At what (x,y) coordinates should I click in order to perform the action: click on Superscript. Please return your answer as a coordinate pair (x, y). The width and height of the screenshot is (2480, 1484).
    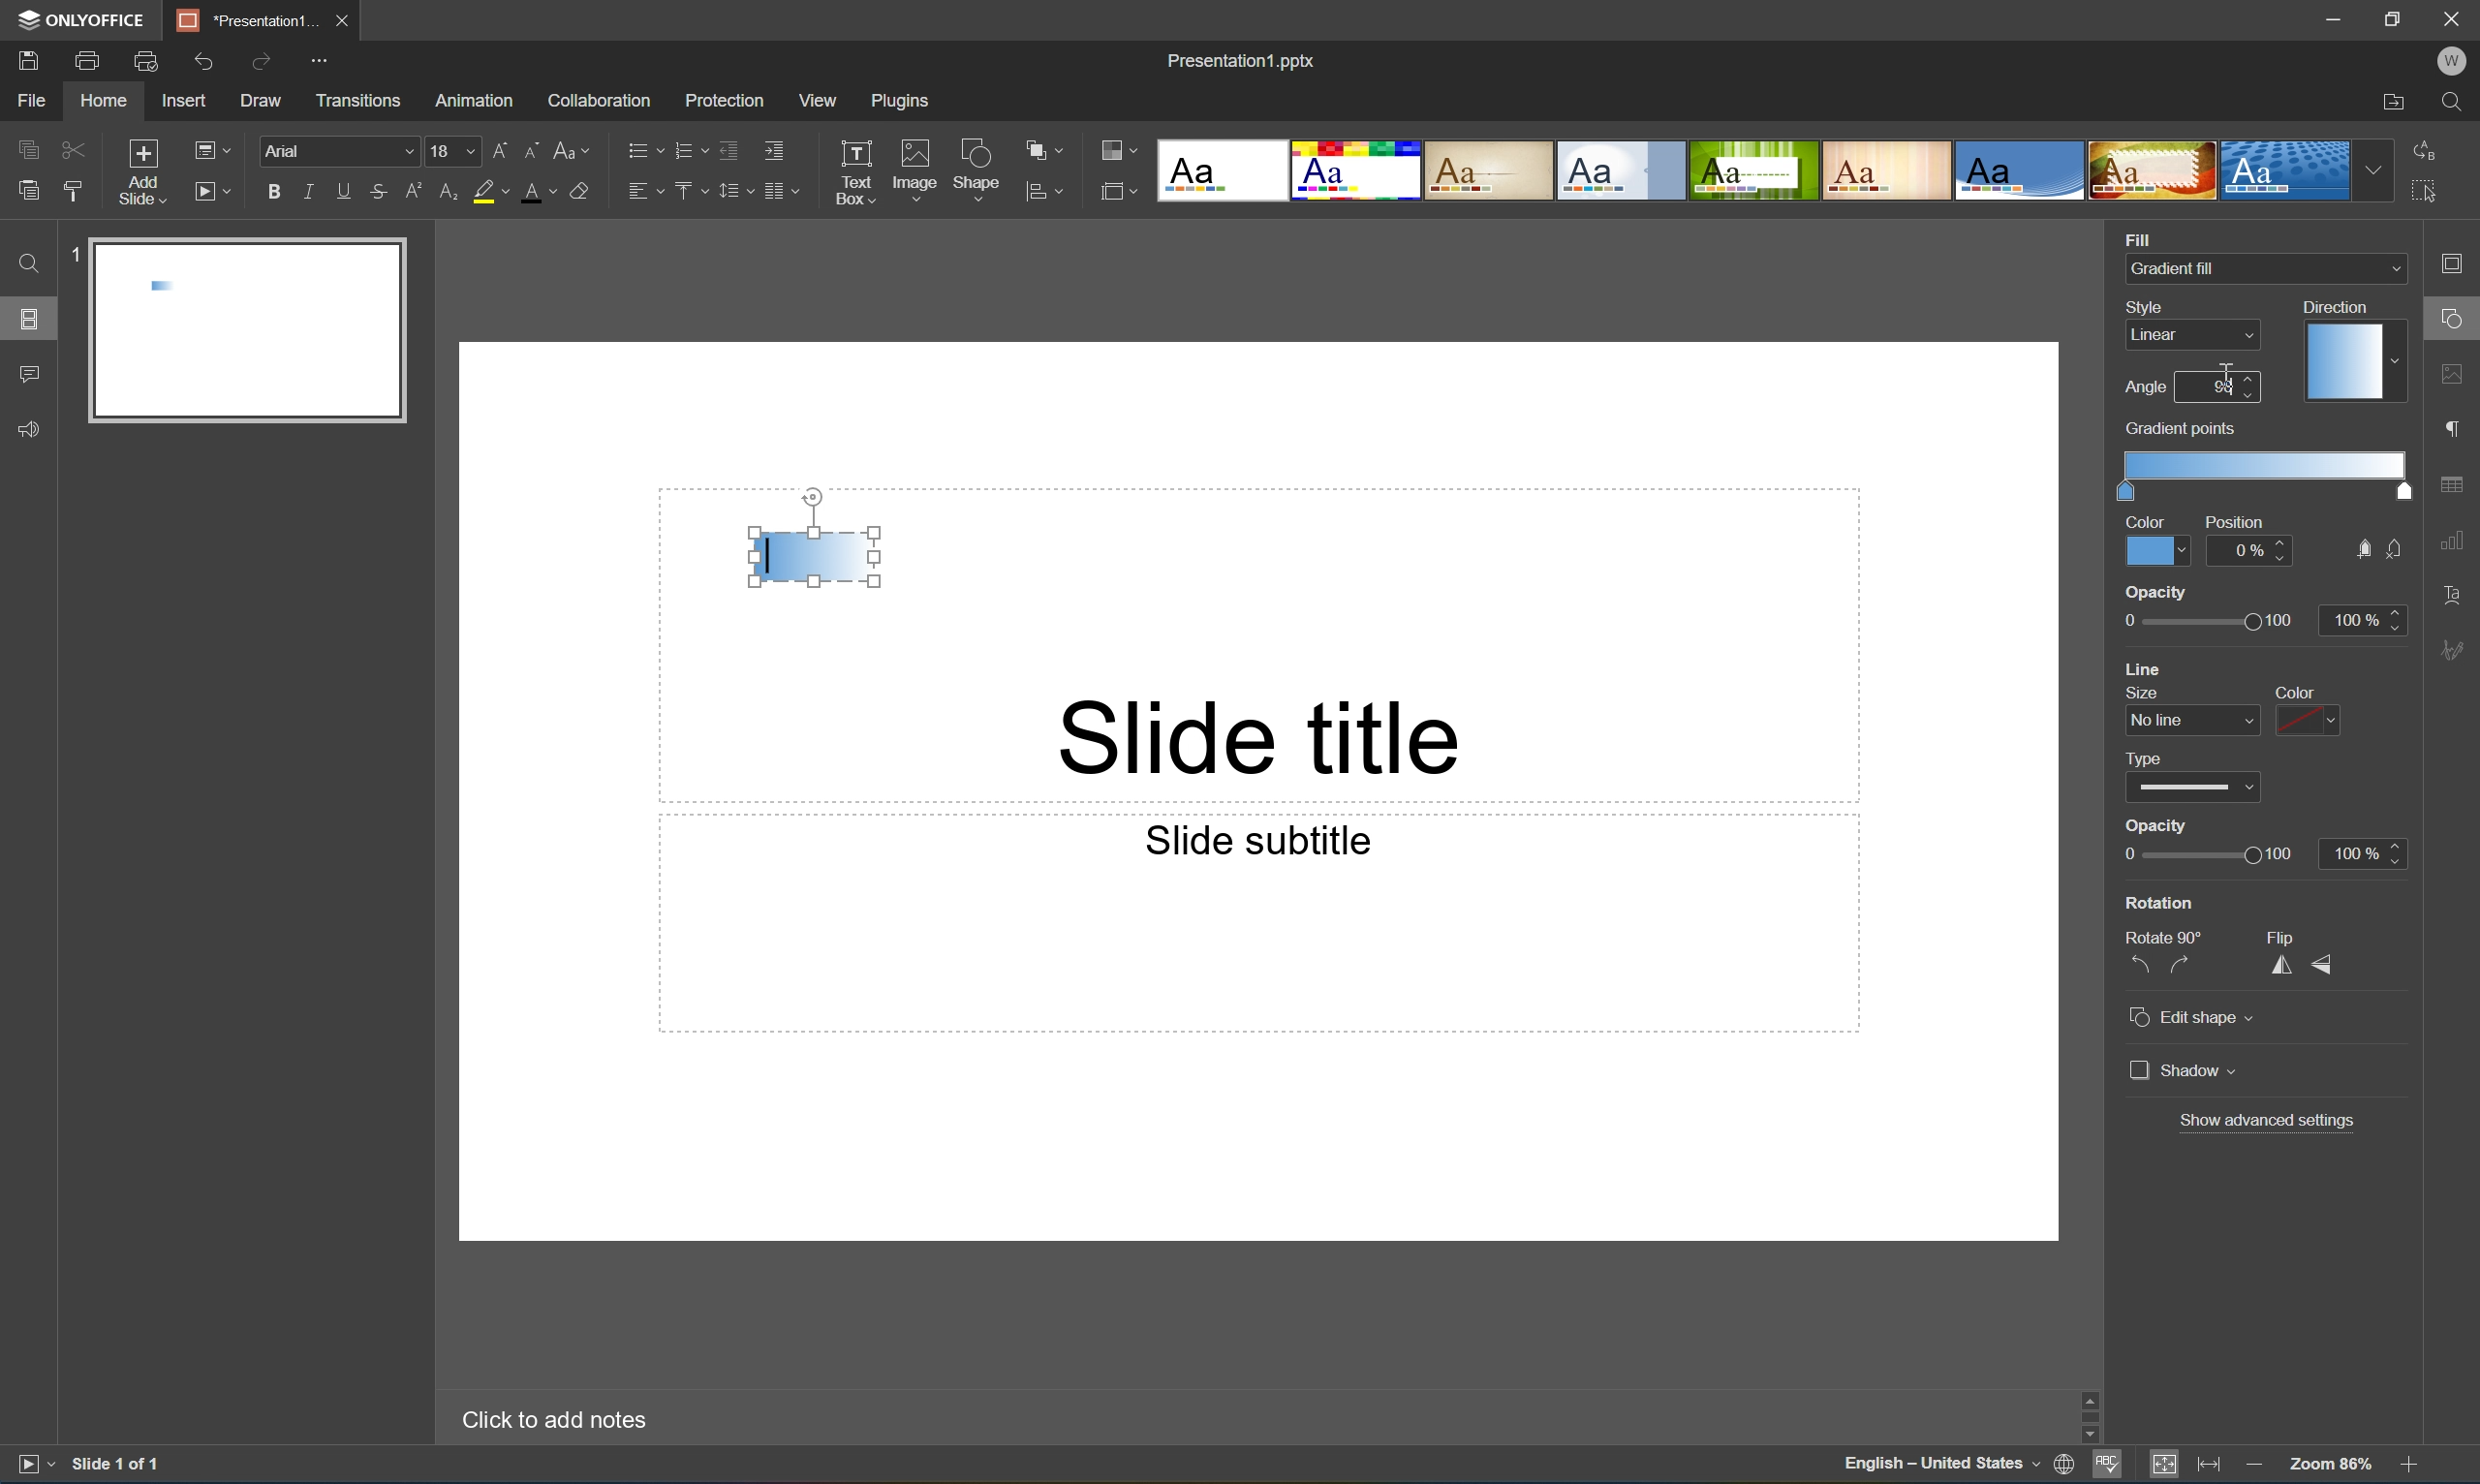
    Looking at the image, I should click on (416, 192).